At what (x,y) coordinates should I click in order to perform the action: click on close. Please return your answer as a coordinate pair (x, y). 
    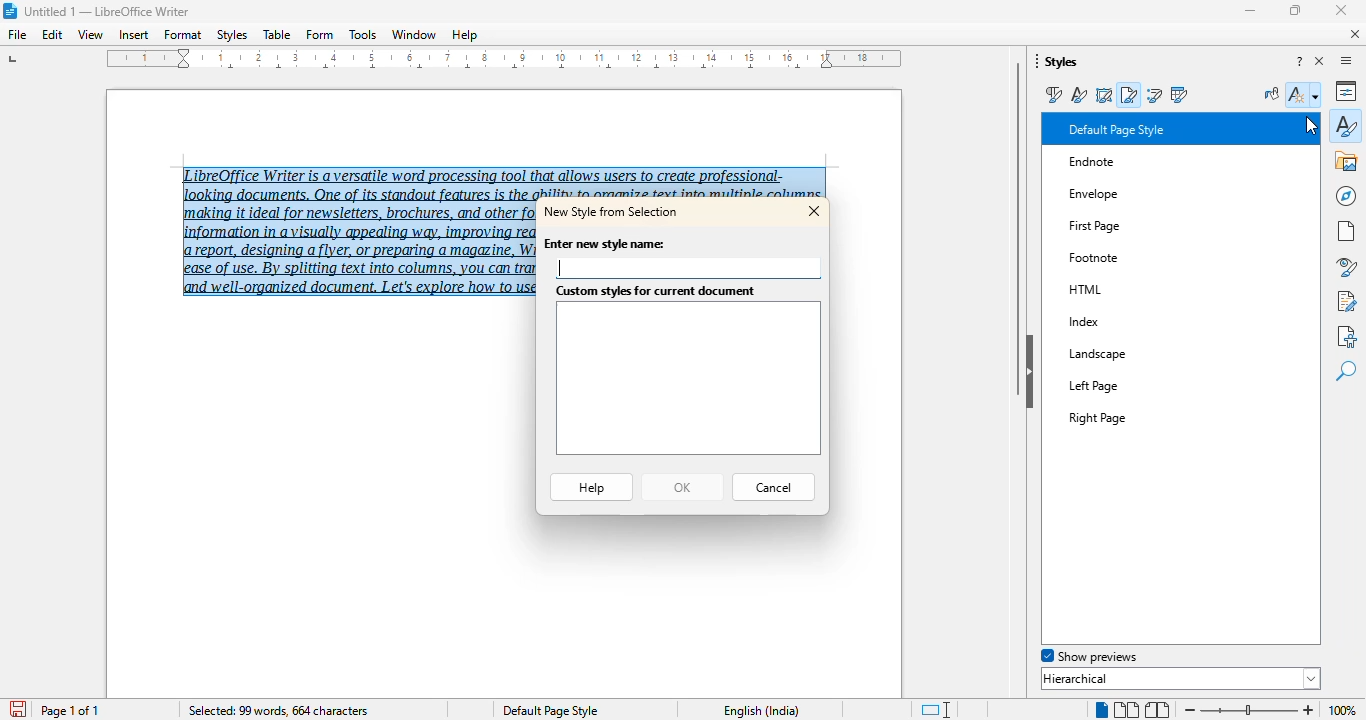
    Looking at the image, I should click on (814, 210).